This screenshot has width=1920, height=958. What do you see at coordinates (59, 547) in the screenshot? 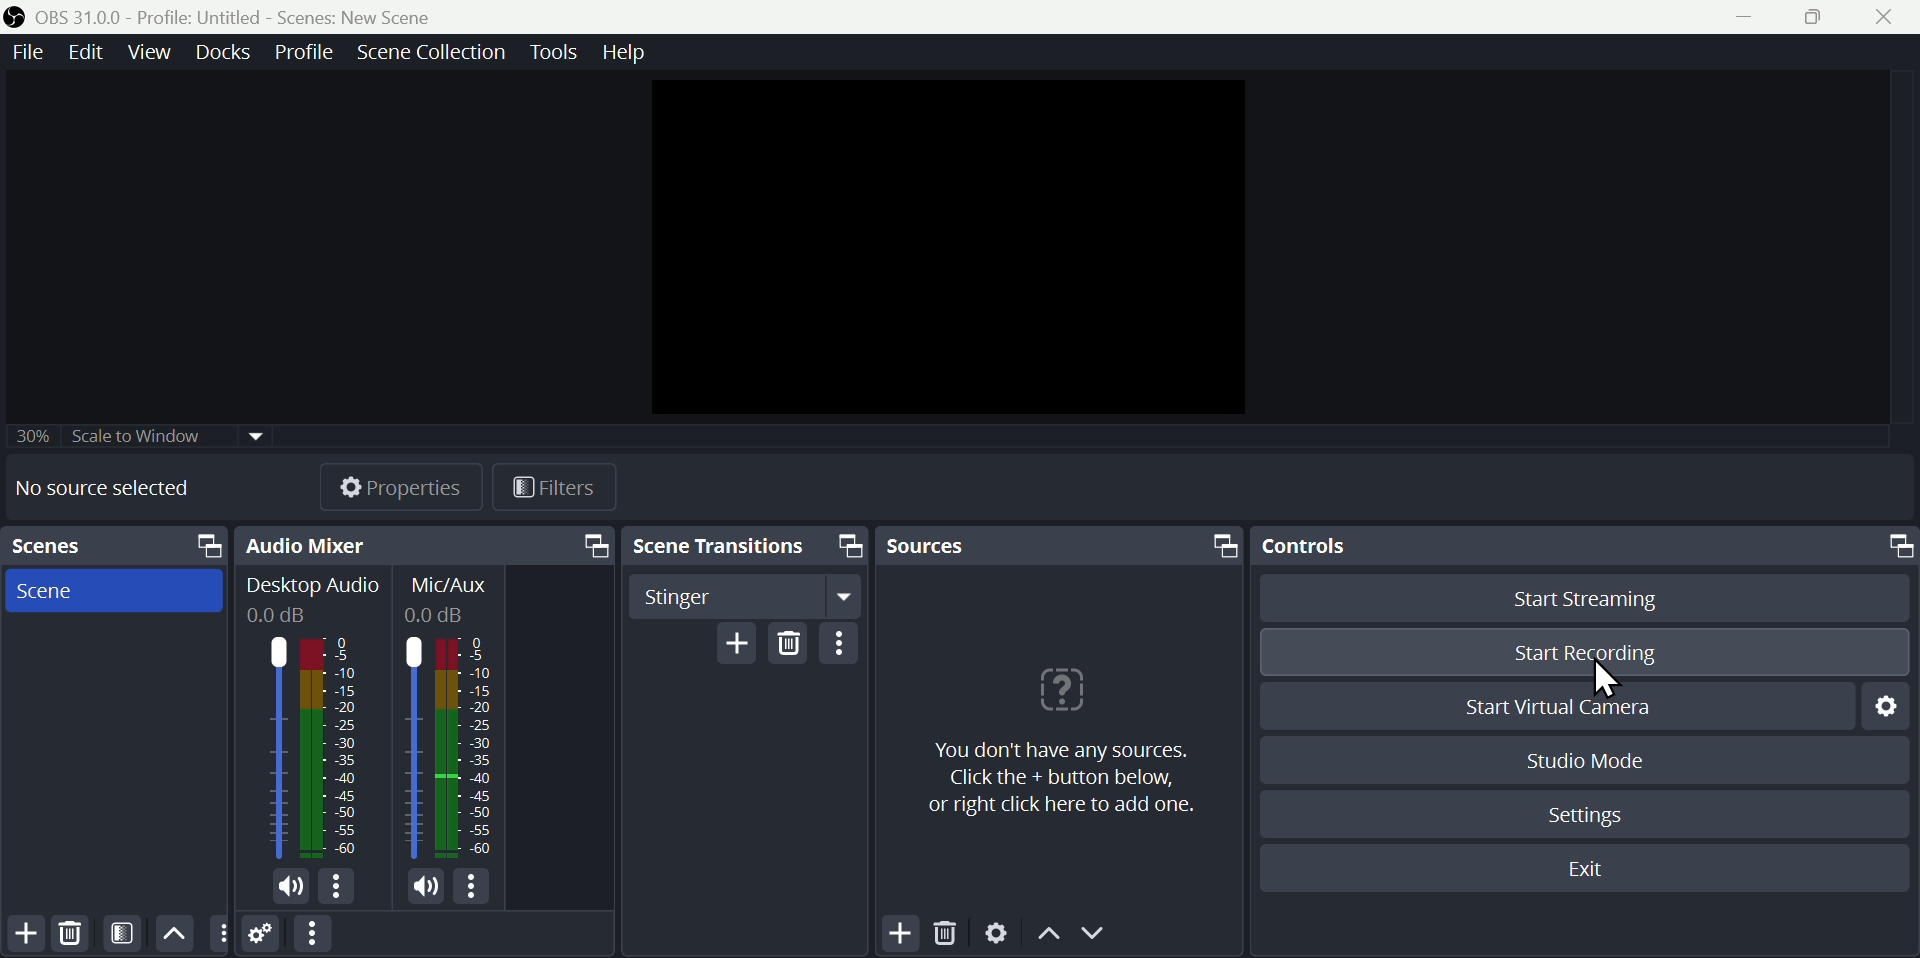
I see `scenes` at bounding box center [59, 547].